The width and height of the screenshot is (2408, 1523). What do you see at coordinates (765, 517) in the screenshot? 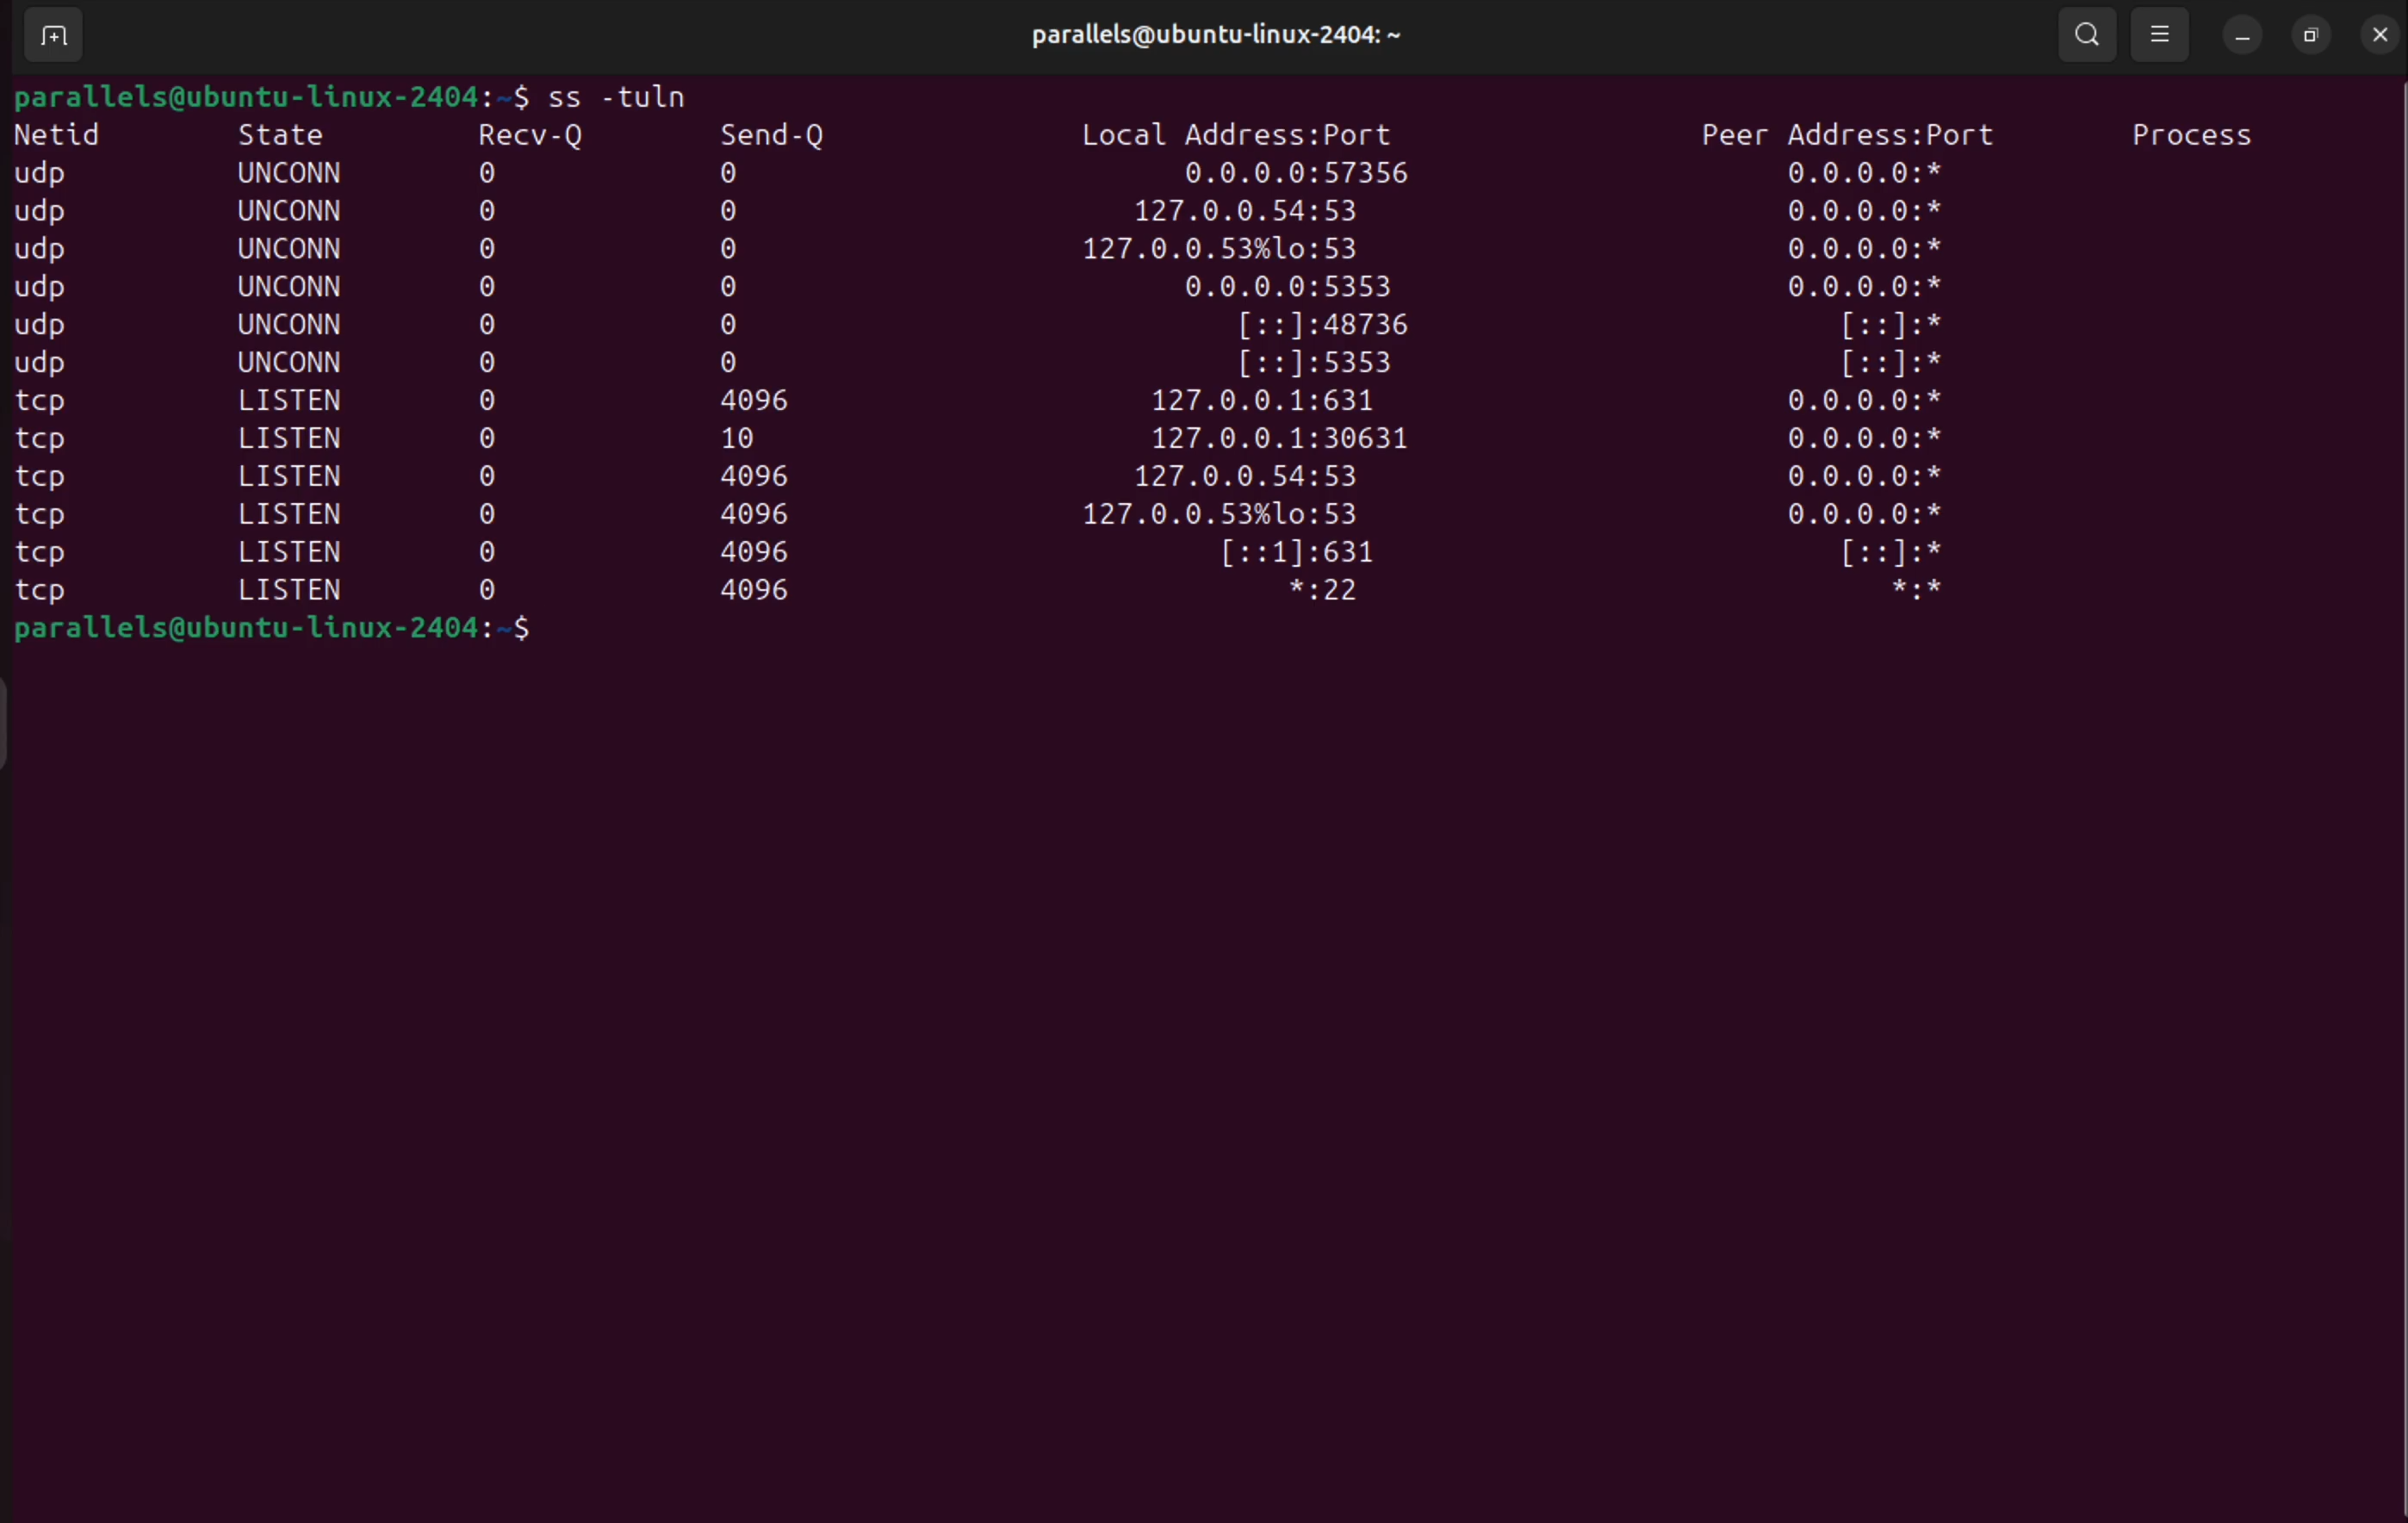
I see `4096` at bounding box center [765, 517].